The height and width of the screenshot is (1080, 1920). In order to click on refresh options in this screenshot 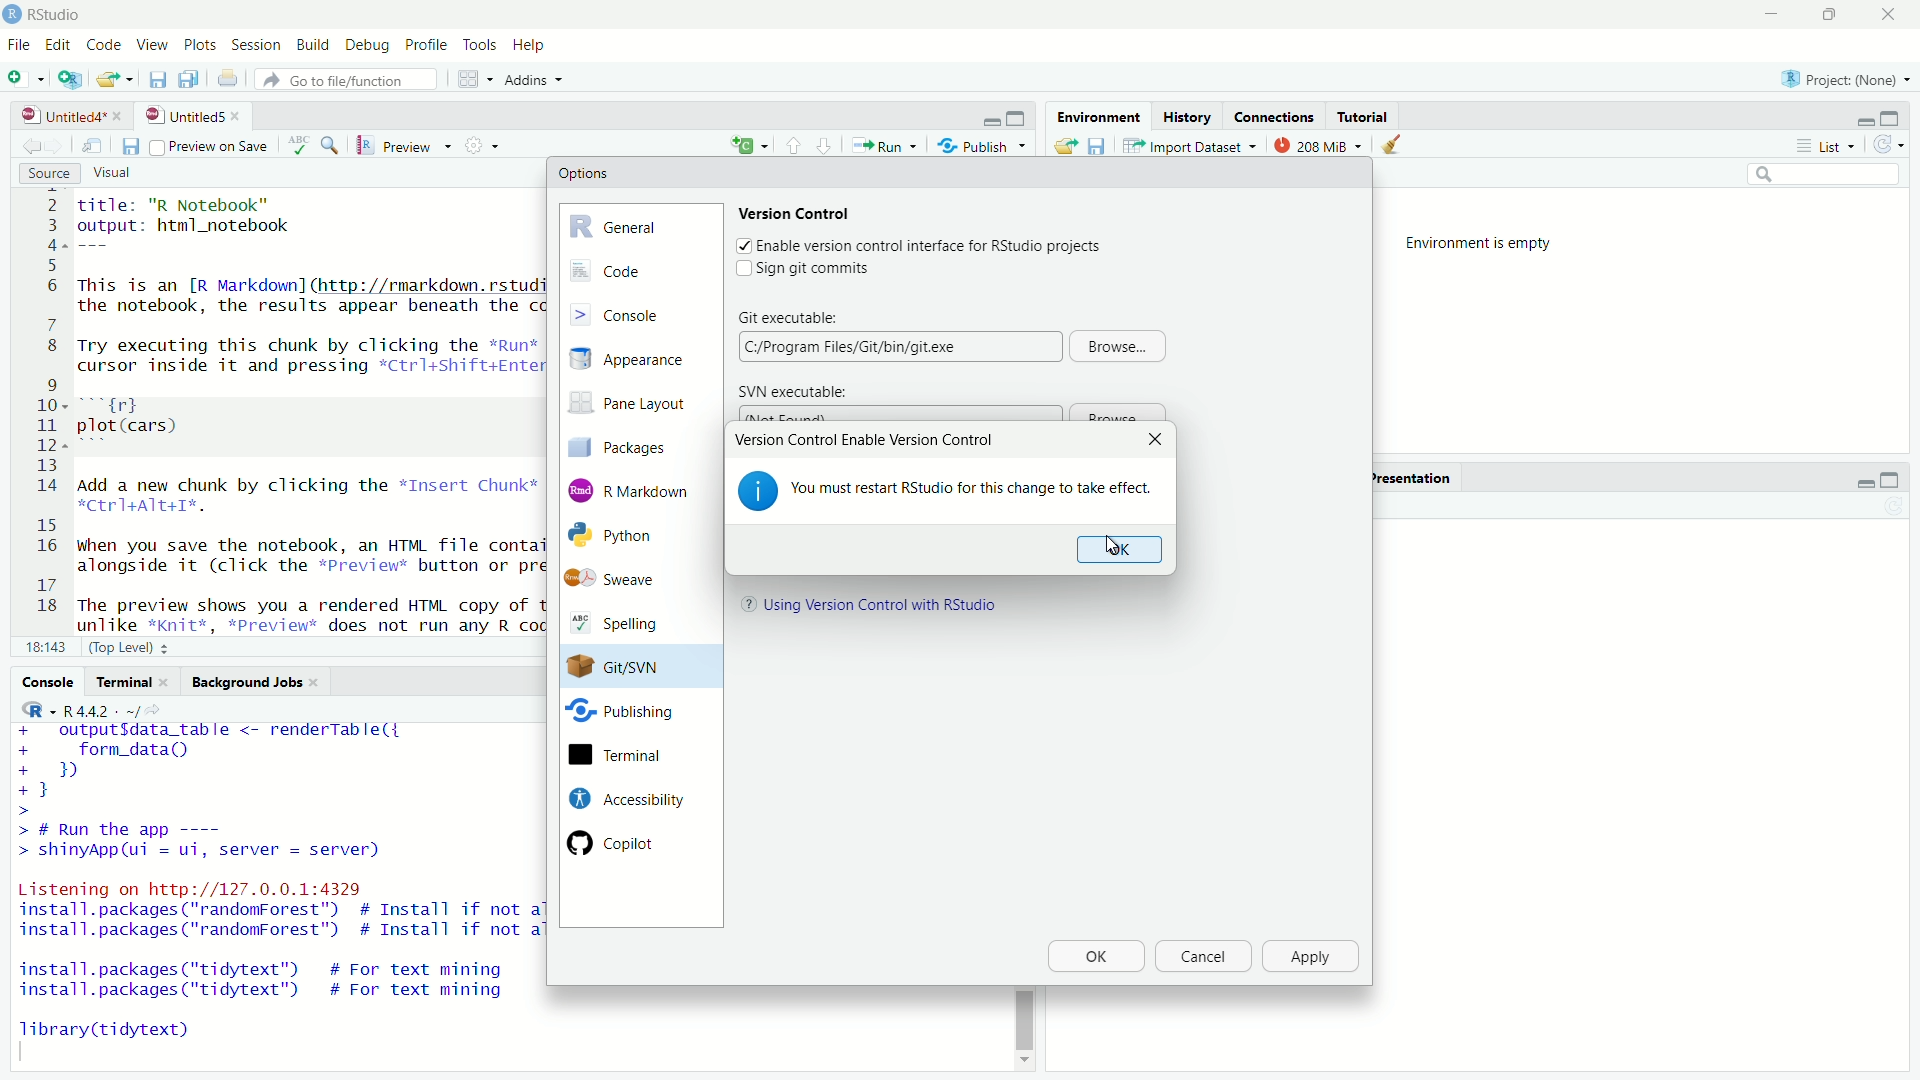, I will do `click(1890, 145)`.